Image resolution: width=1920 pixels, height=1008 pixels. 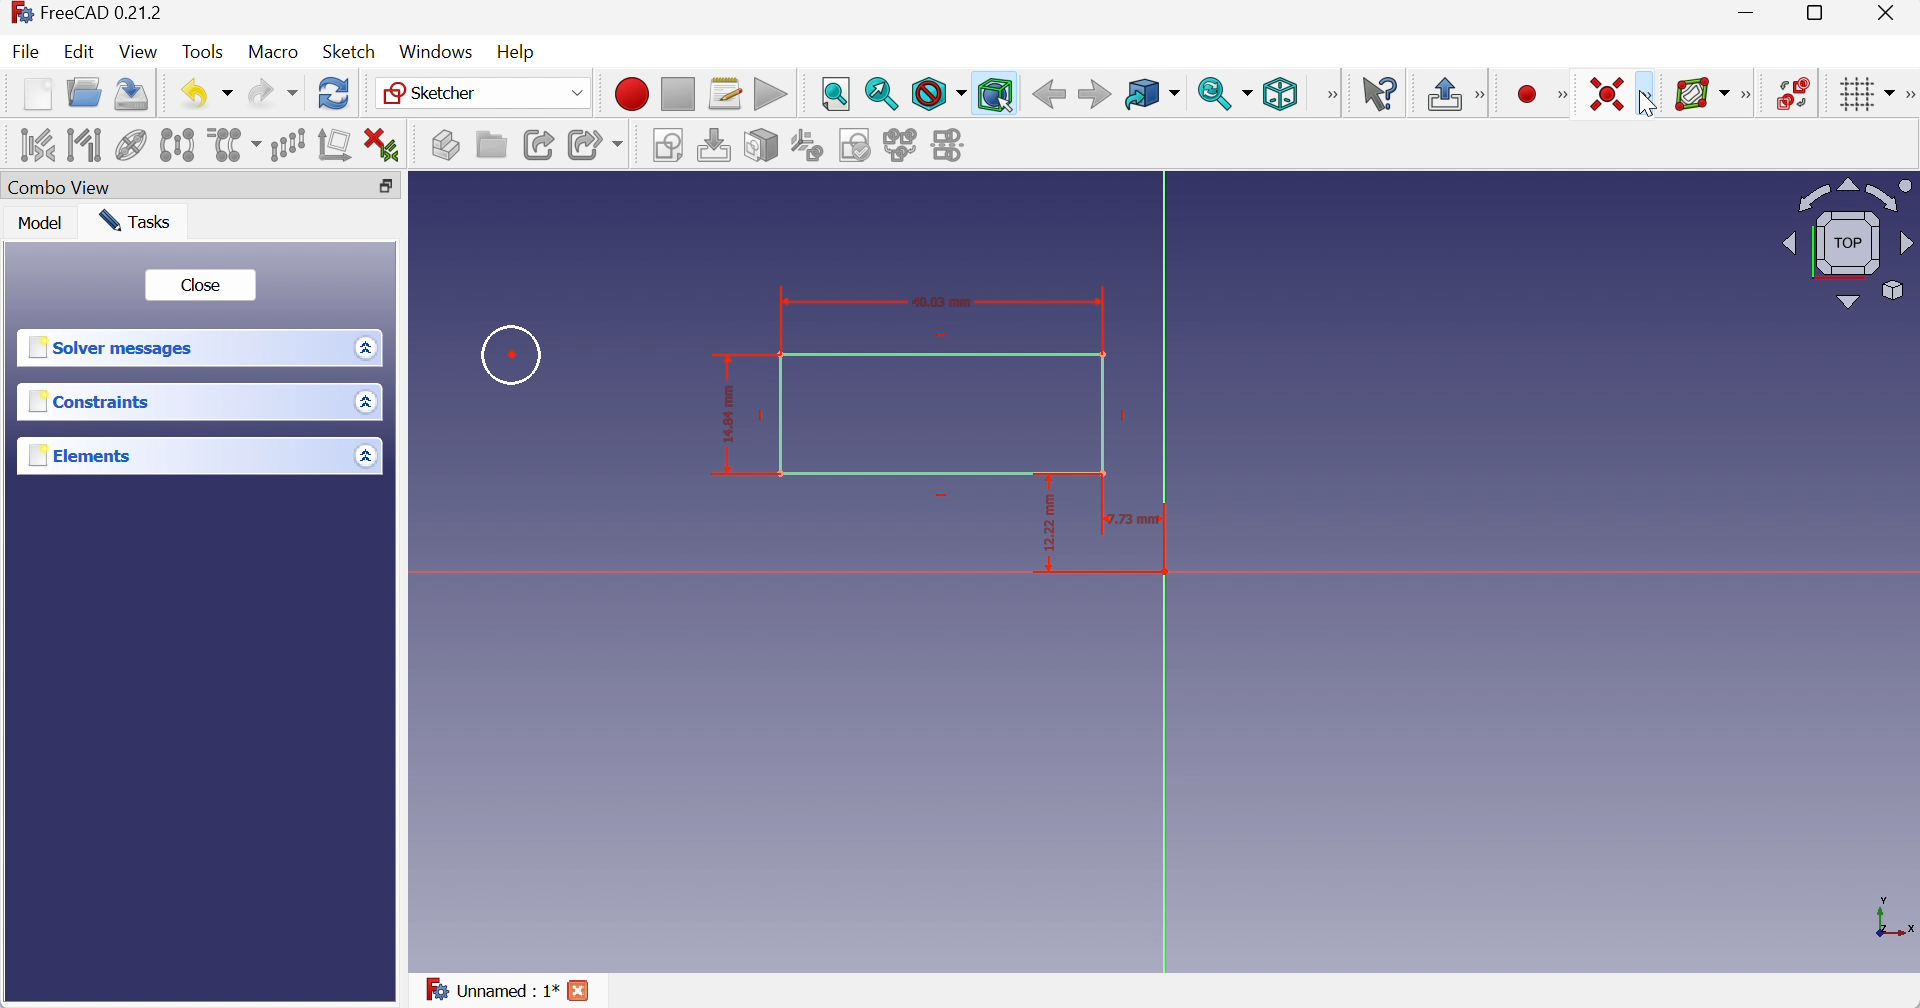 I want to click on Validate sketch, so click(x=857, y=145).